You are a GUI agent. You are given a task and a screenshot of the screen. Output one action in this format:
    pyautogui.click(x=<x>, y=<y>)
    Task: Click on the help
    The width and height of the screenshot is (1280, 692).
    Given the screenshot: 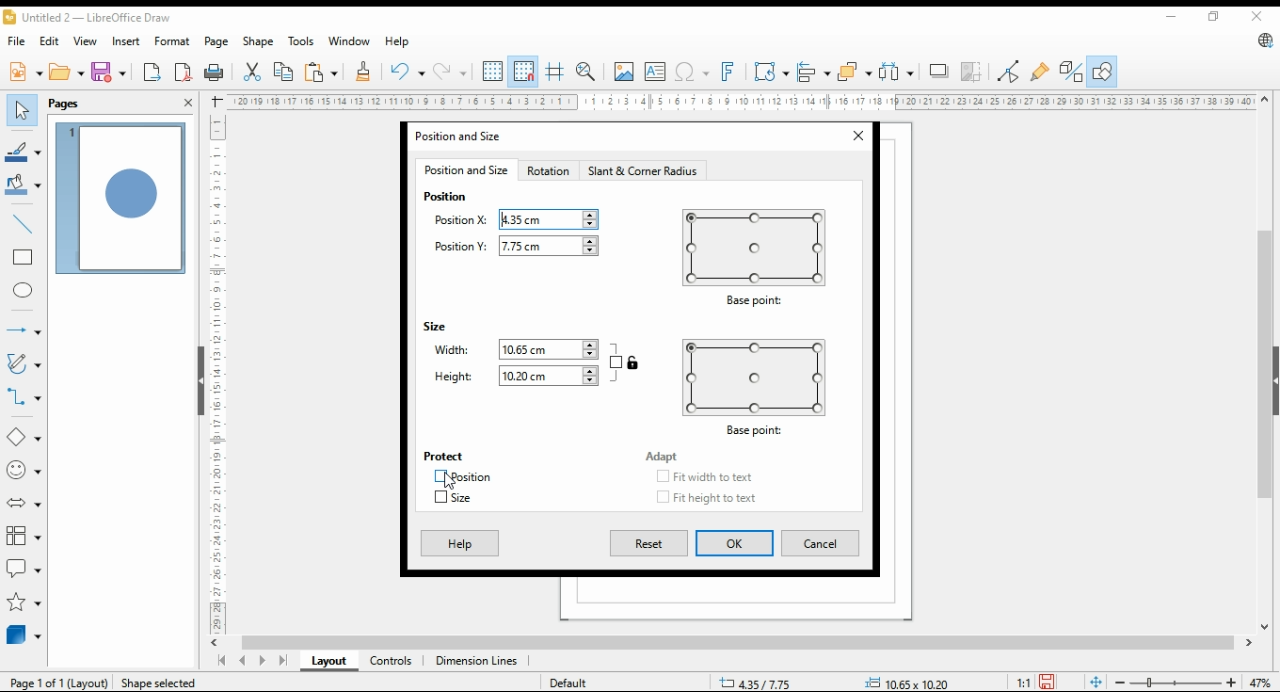 What is the action you would take?
    pyautogui.click(x=400, y=42)
    